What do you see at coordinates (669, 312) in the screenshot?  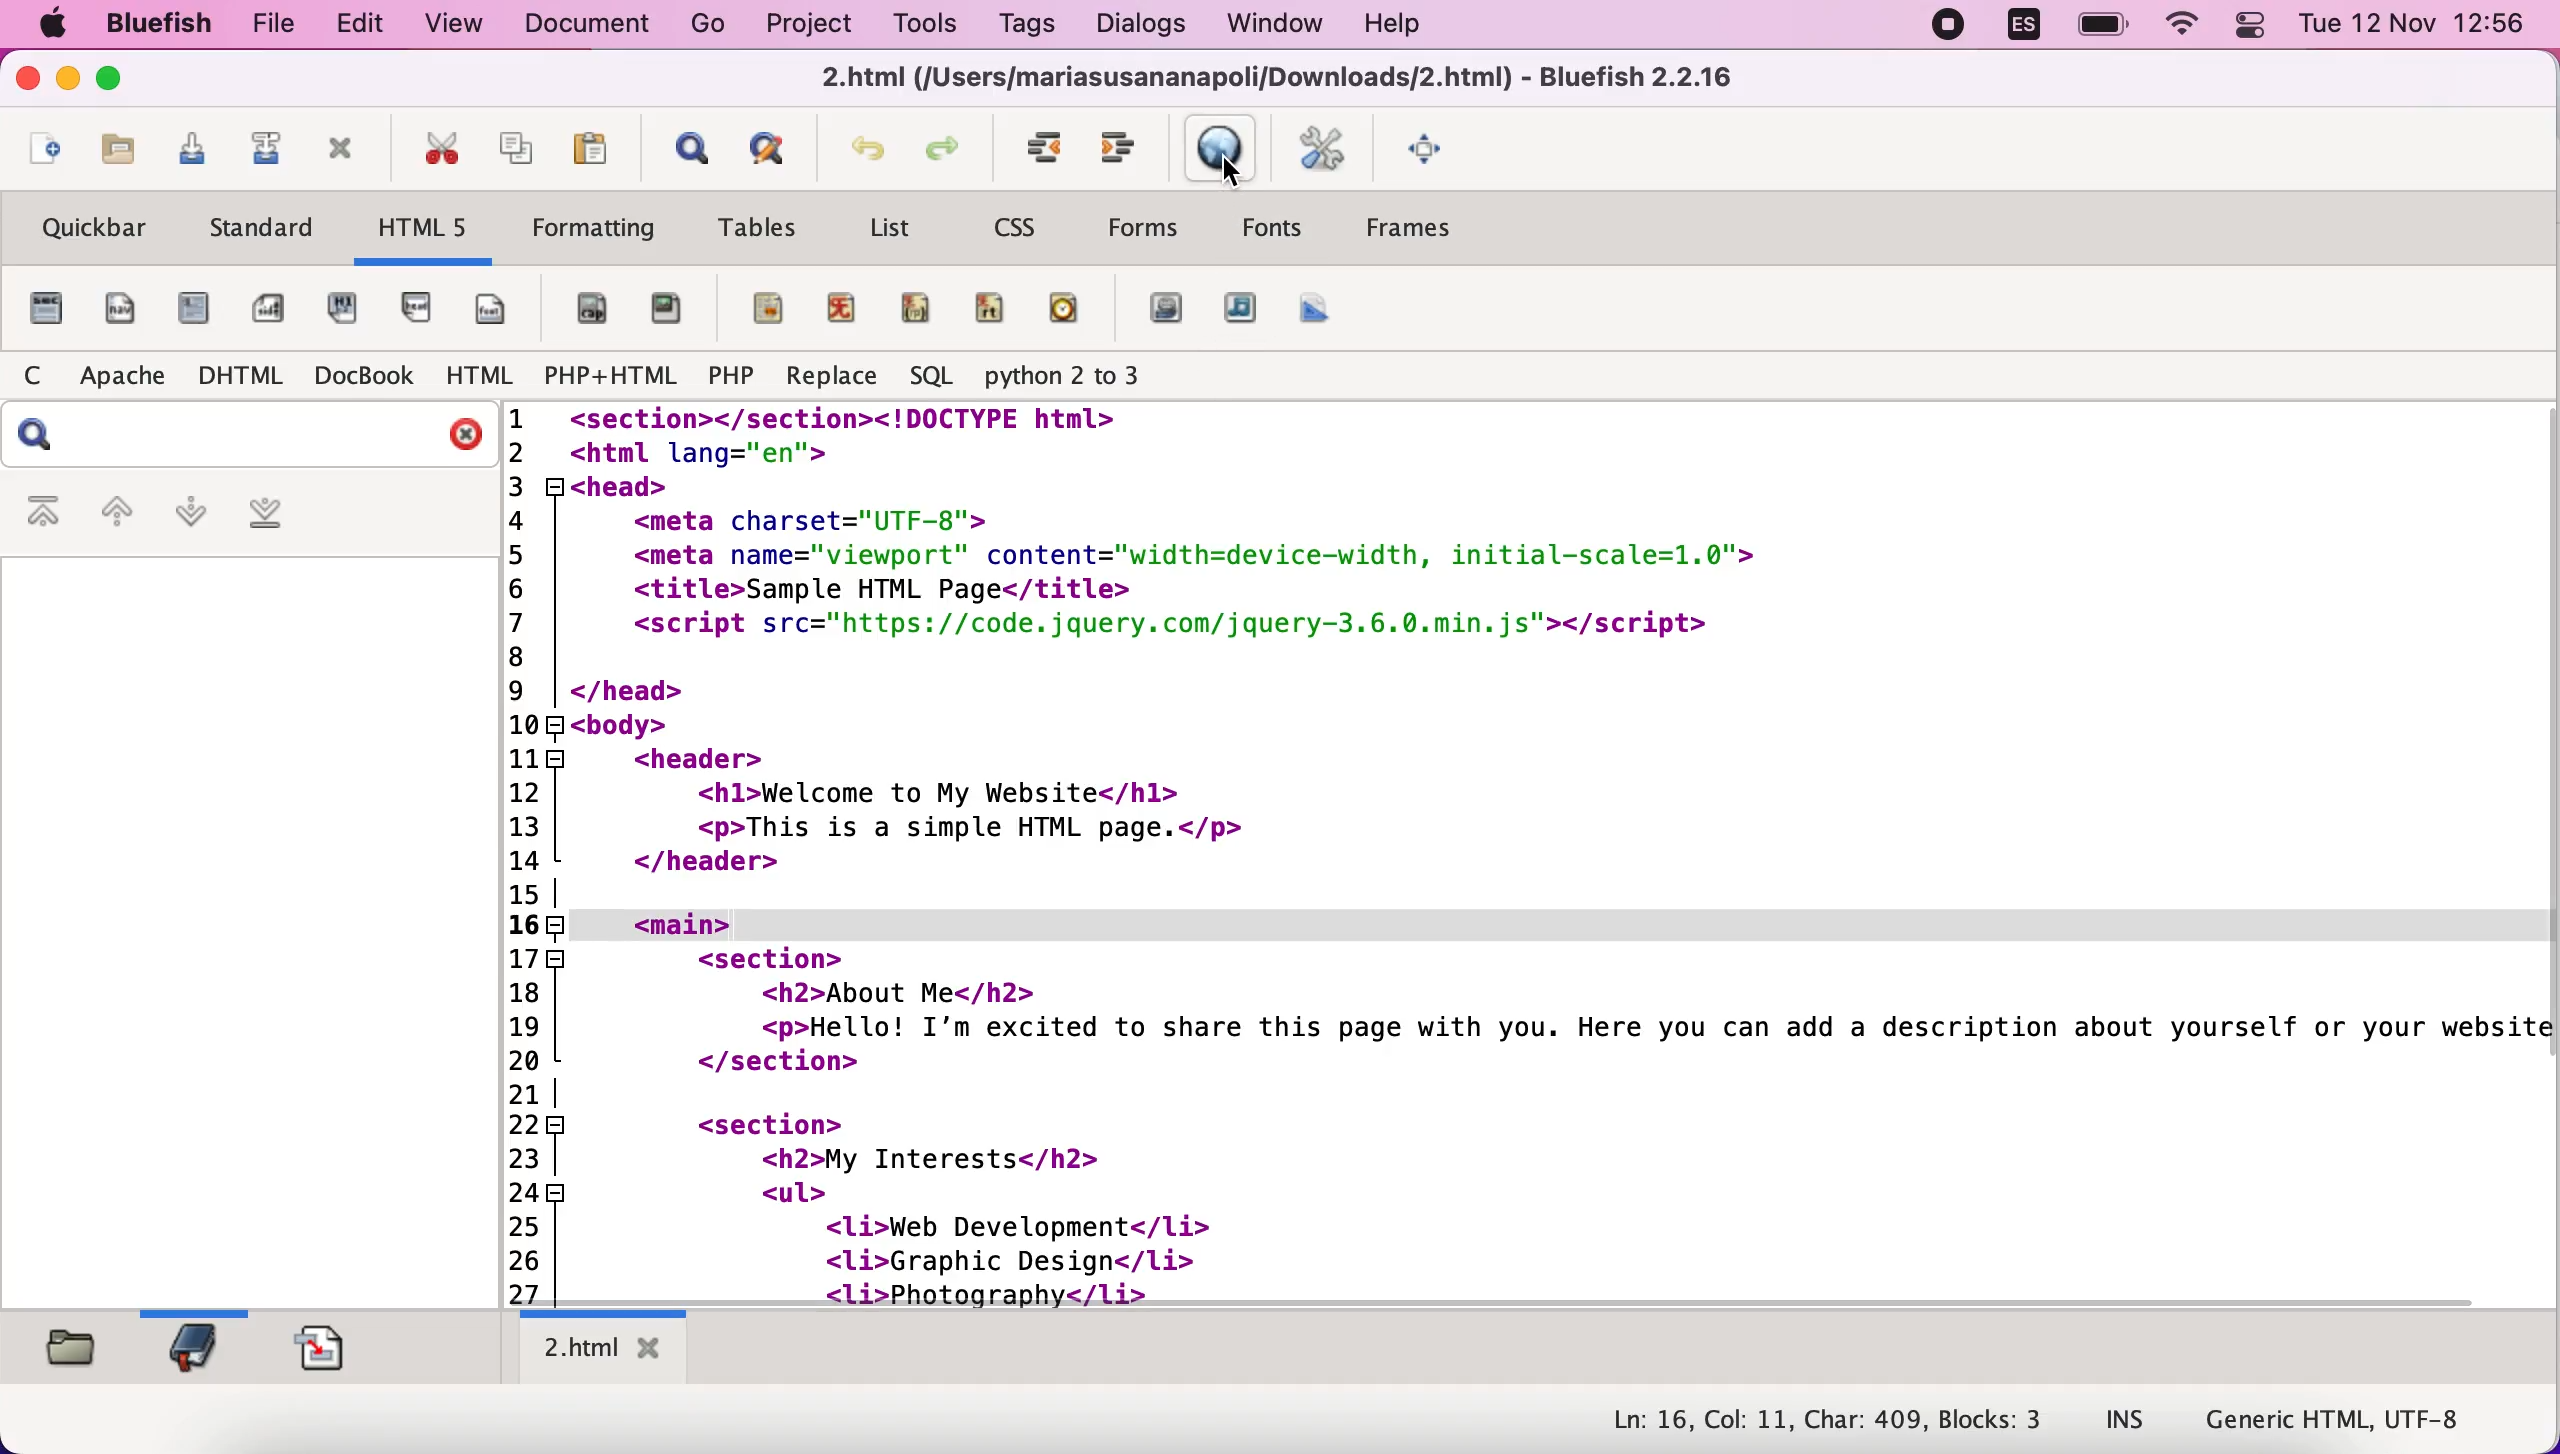 I see `anchor/hyperlink` at bounding box center [669, 312].